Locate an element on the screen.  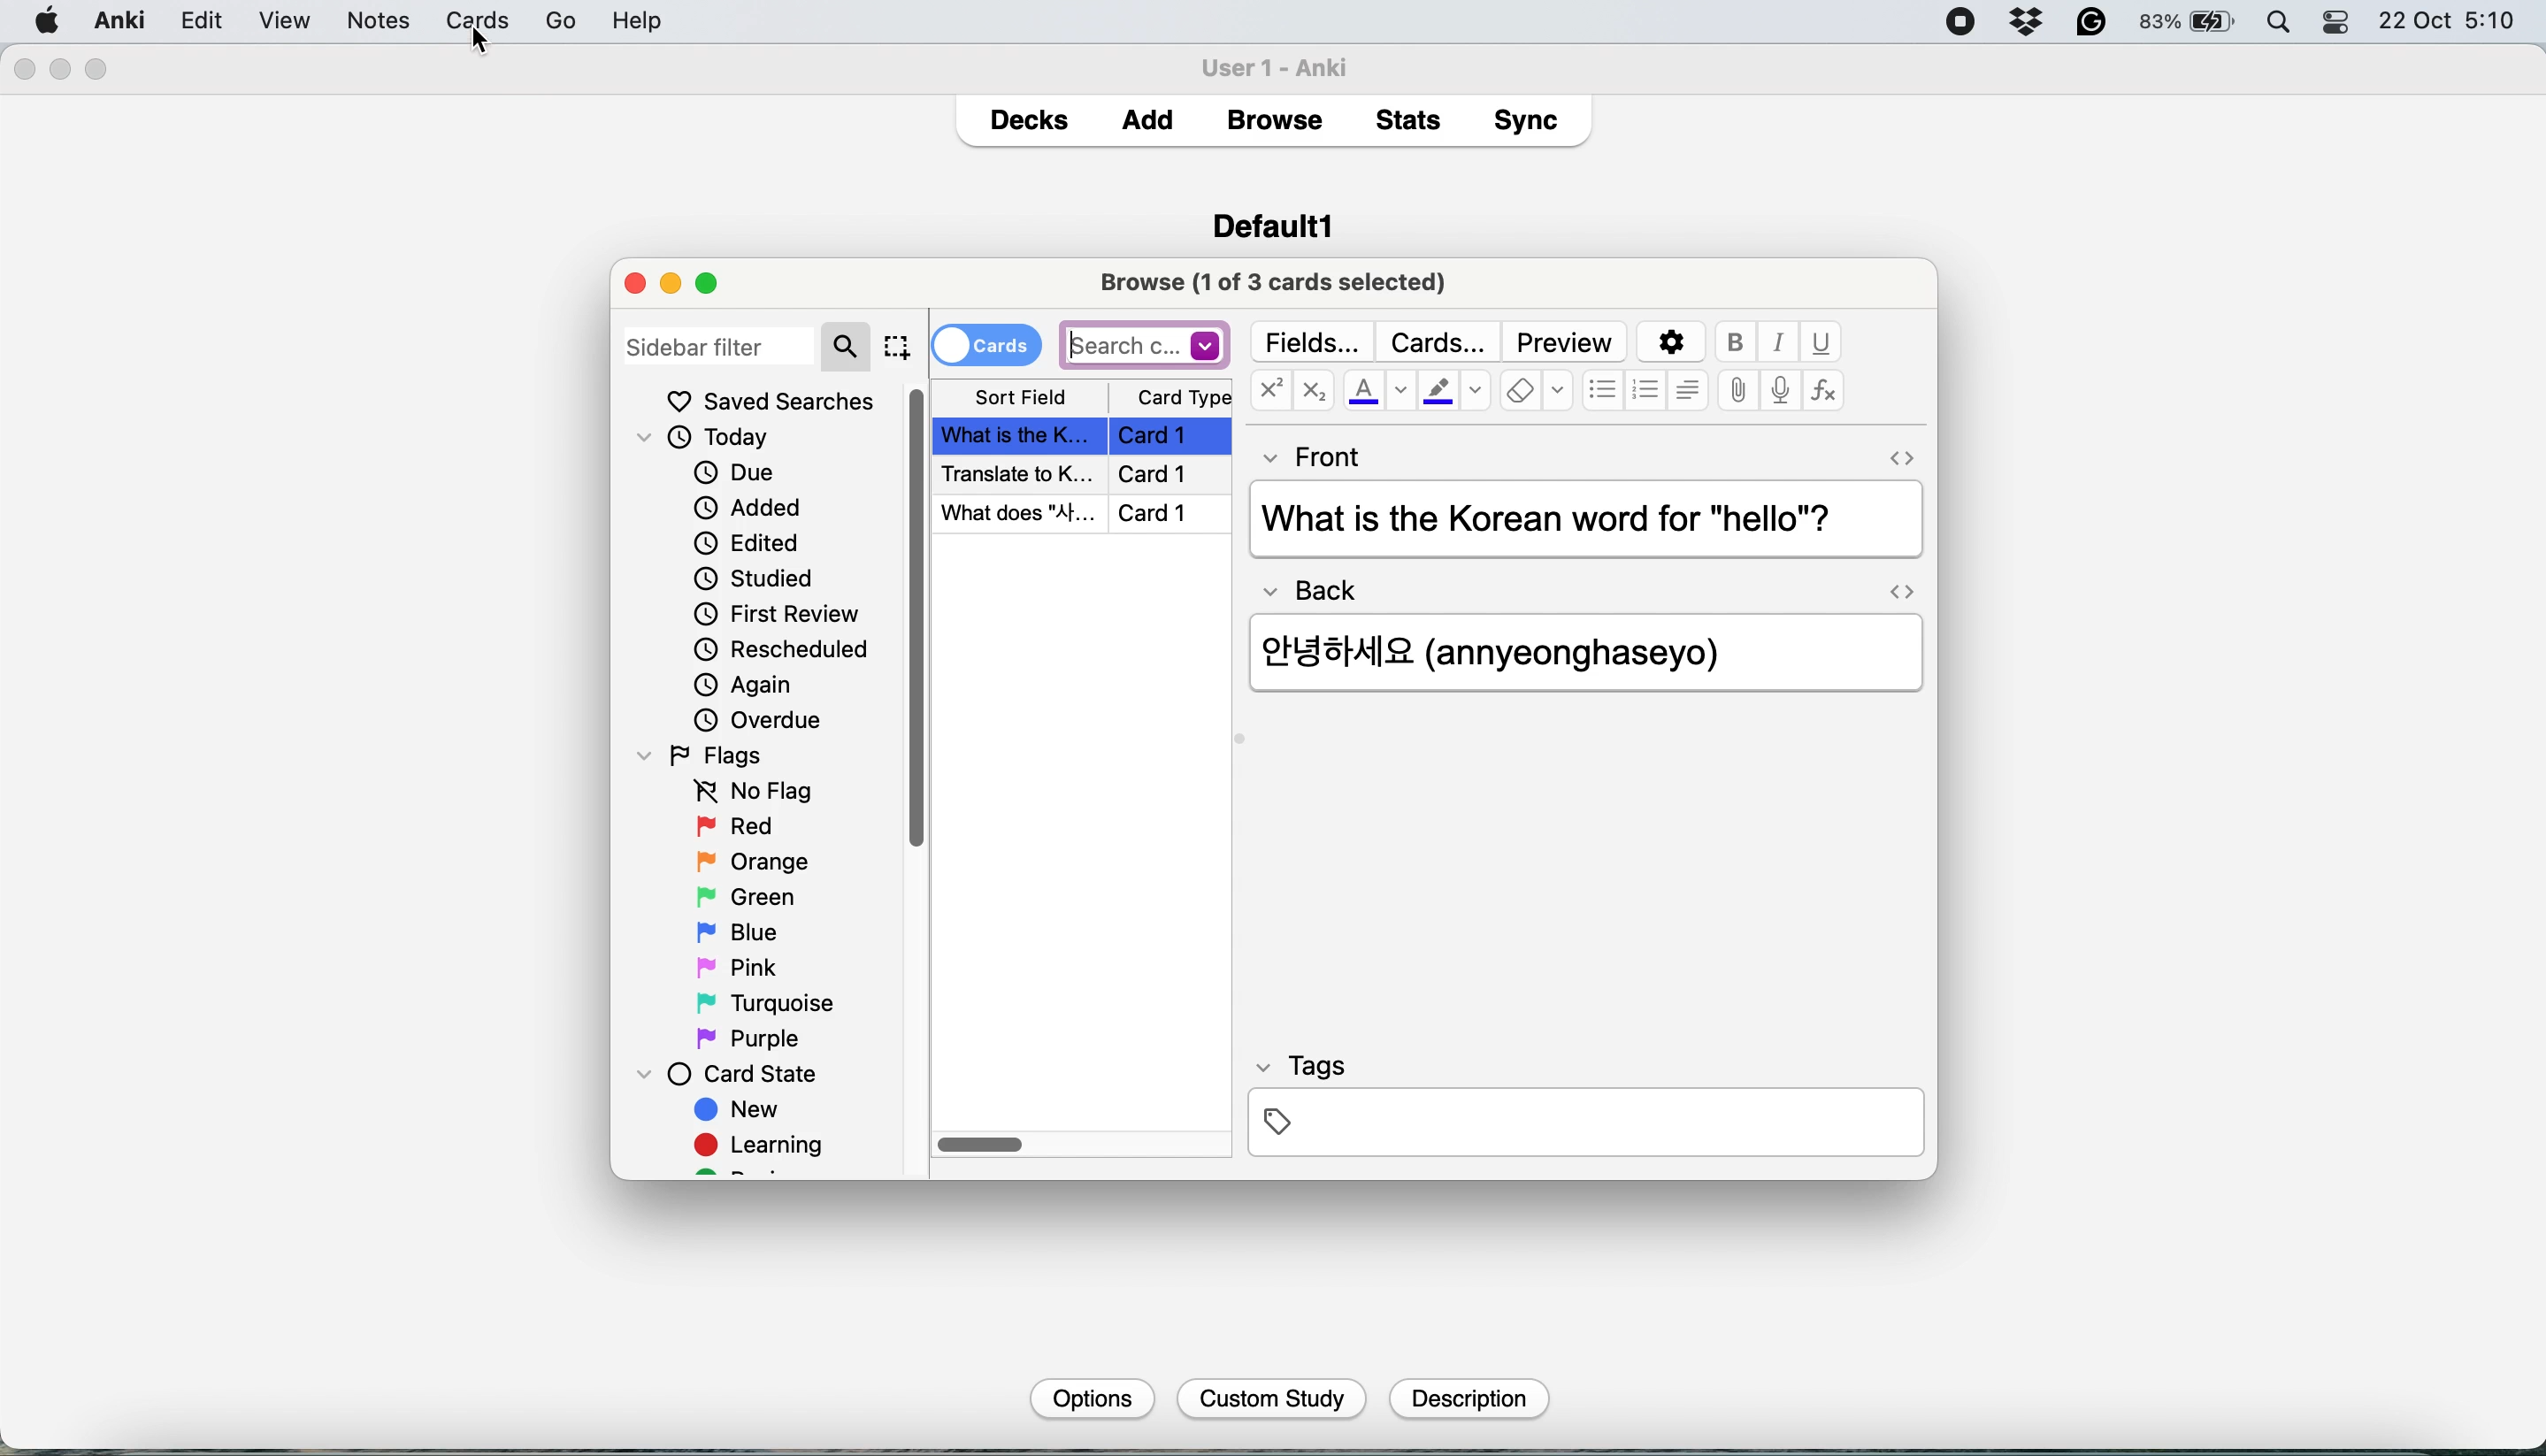
bold is located at coordinates (1740, 343).